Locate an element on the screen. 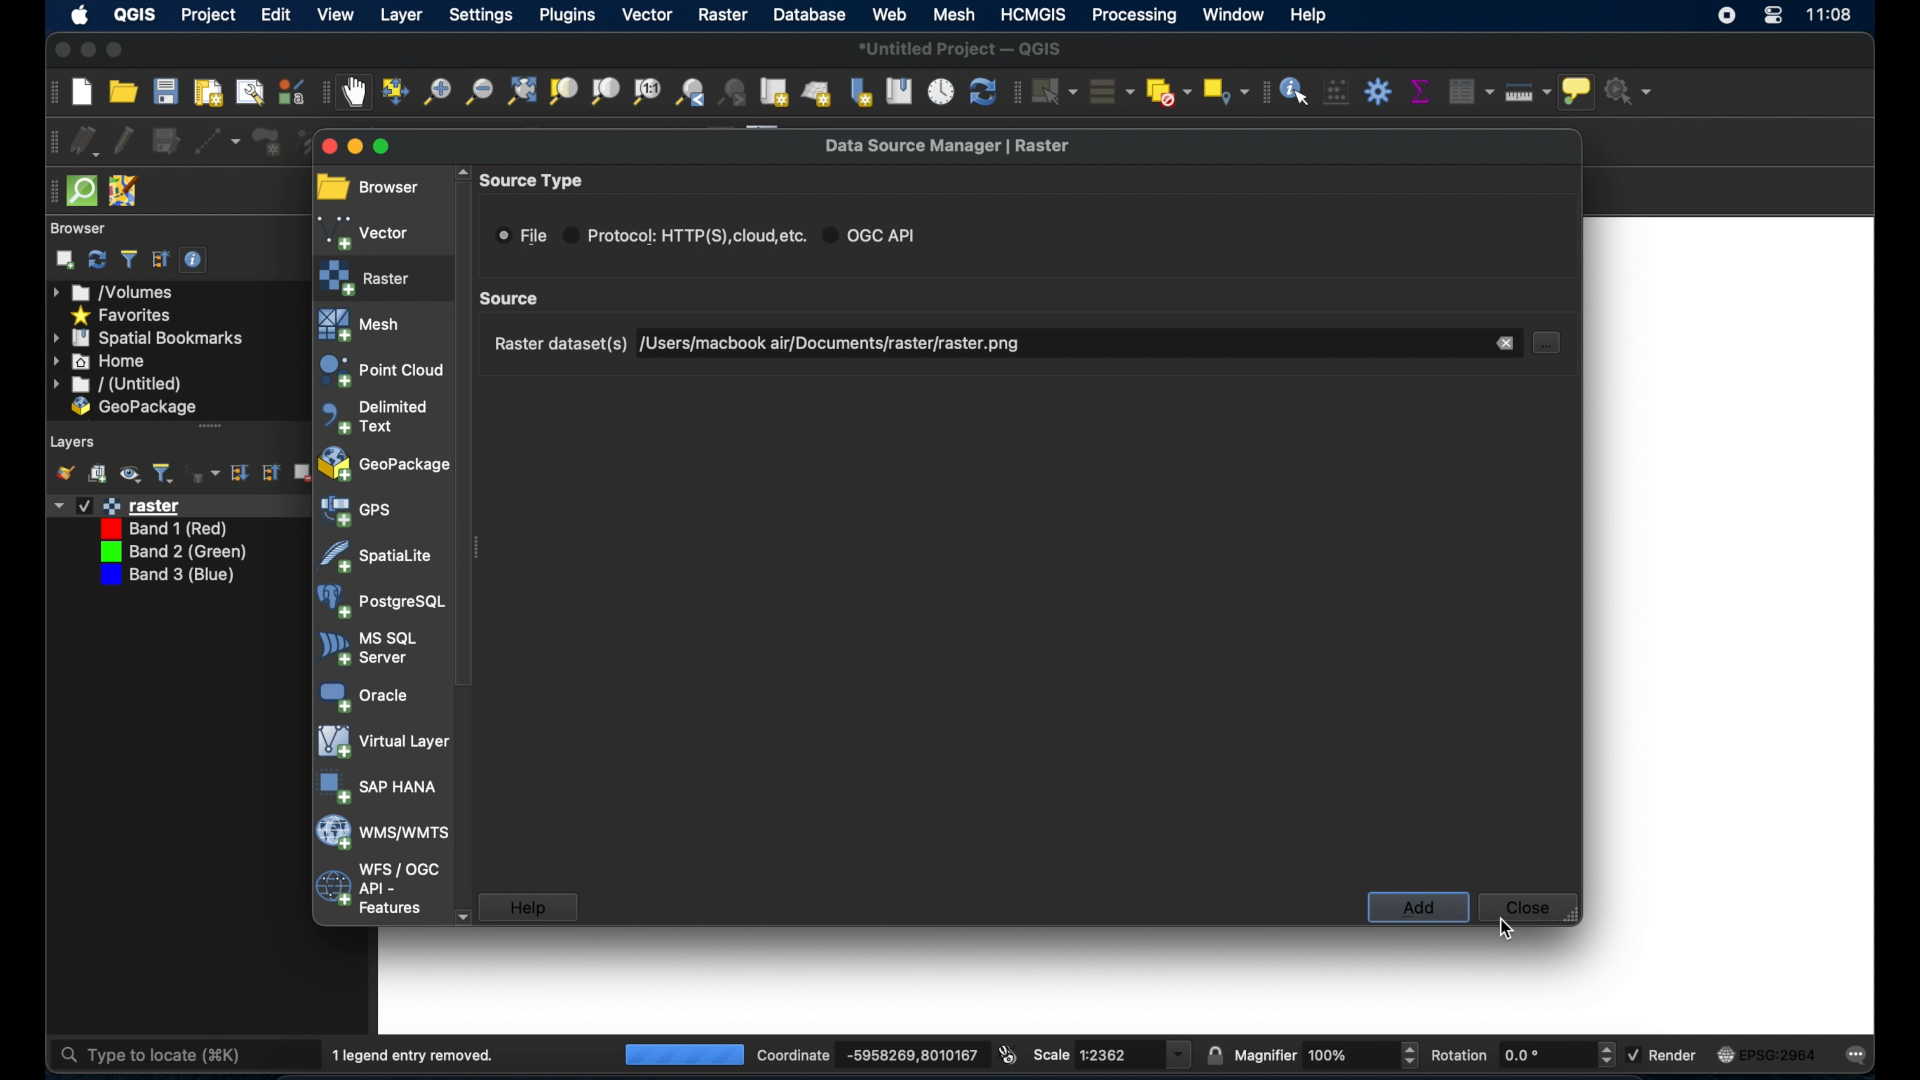 This screenshot has height=1080, width=1920. ms sql server is located at coordinates (374, 647).